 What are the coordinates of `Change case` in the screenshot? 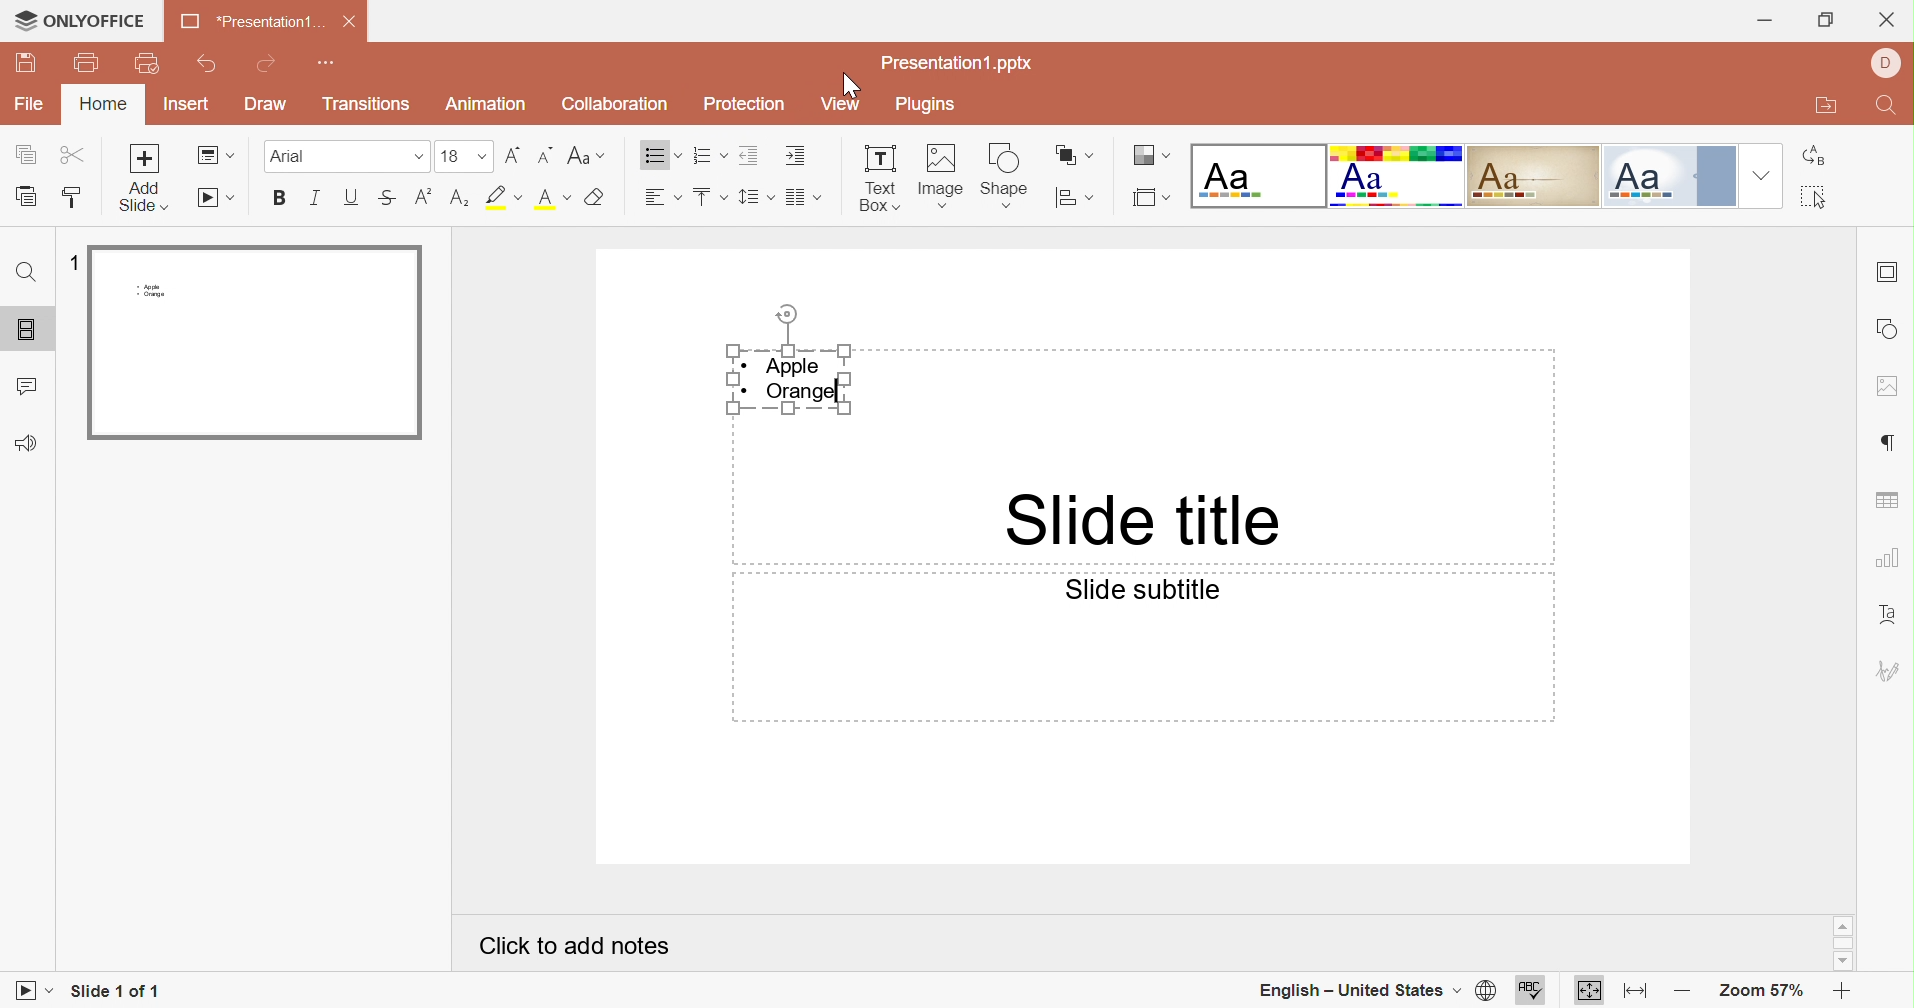 It's located at (588, 158).